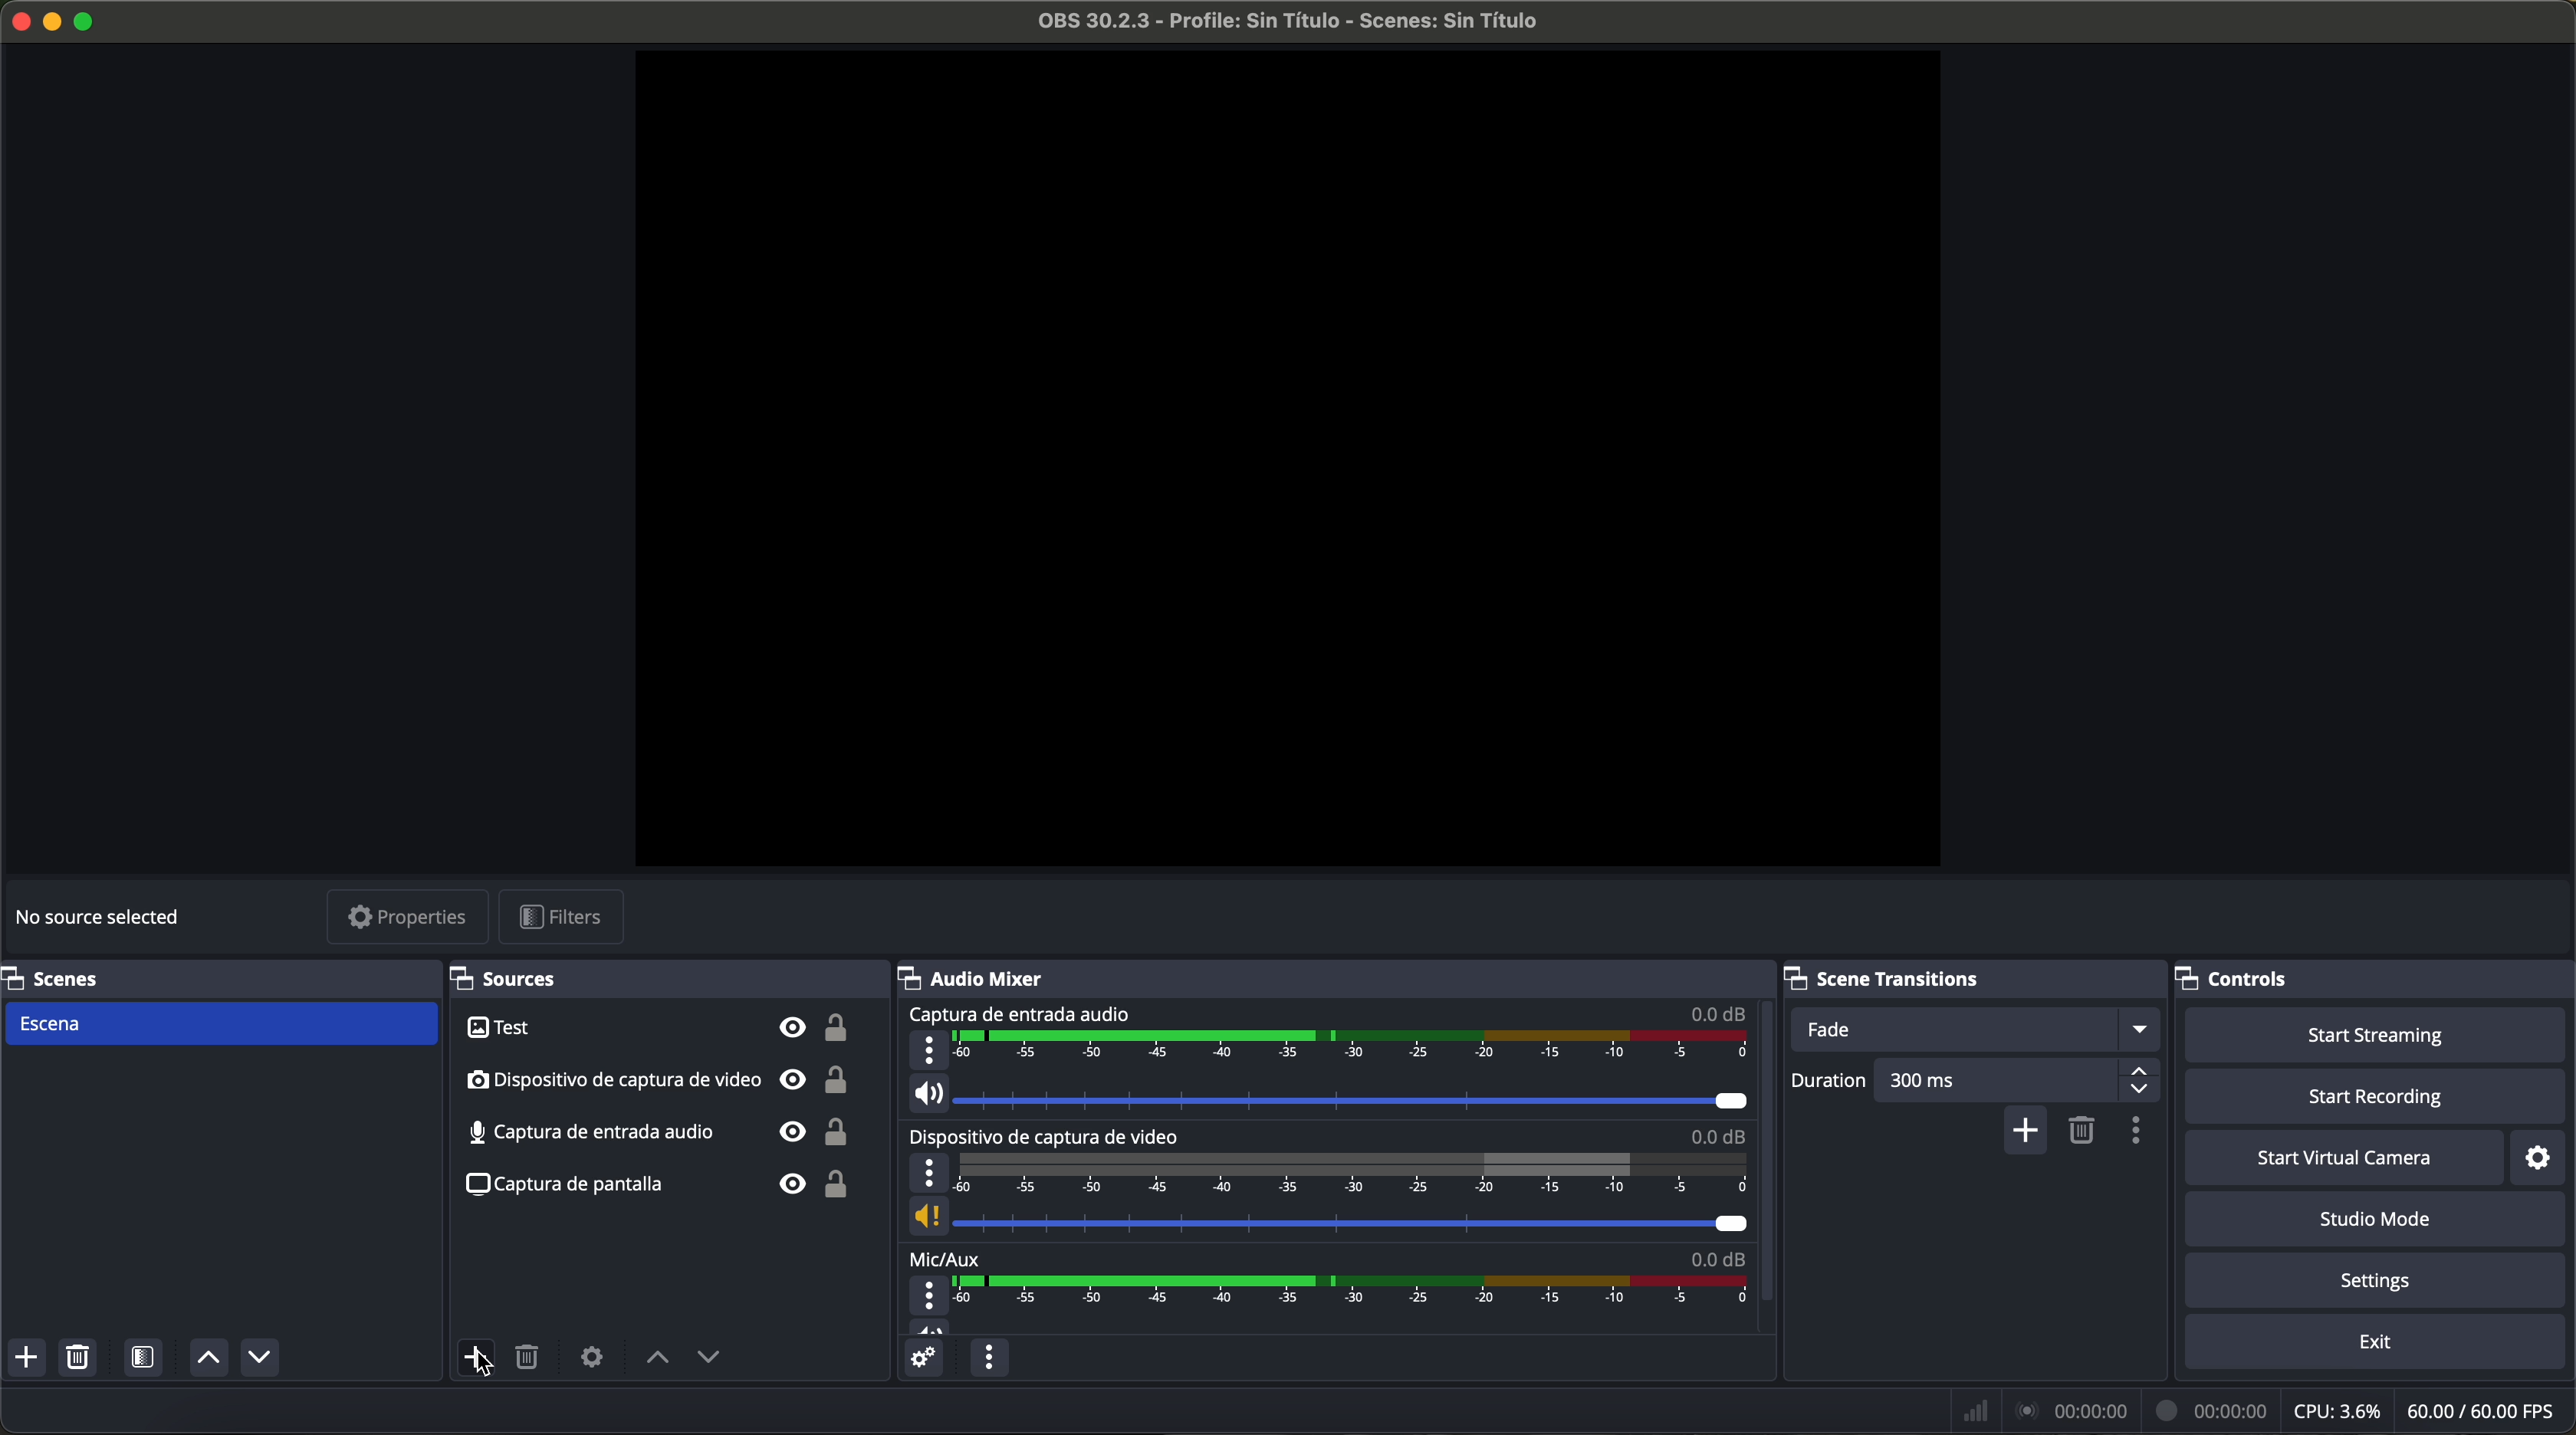  Describe the element at coordinates (492, 1365) in the screenshot. I see `cursor` at that location.